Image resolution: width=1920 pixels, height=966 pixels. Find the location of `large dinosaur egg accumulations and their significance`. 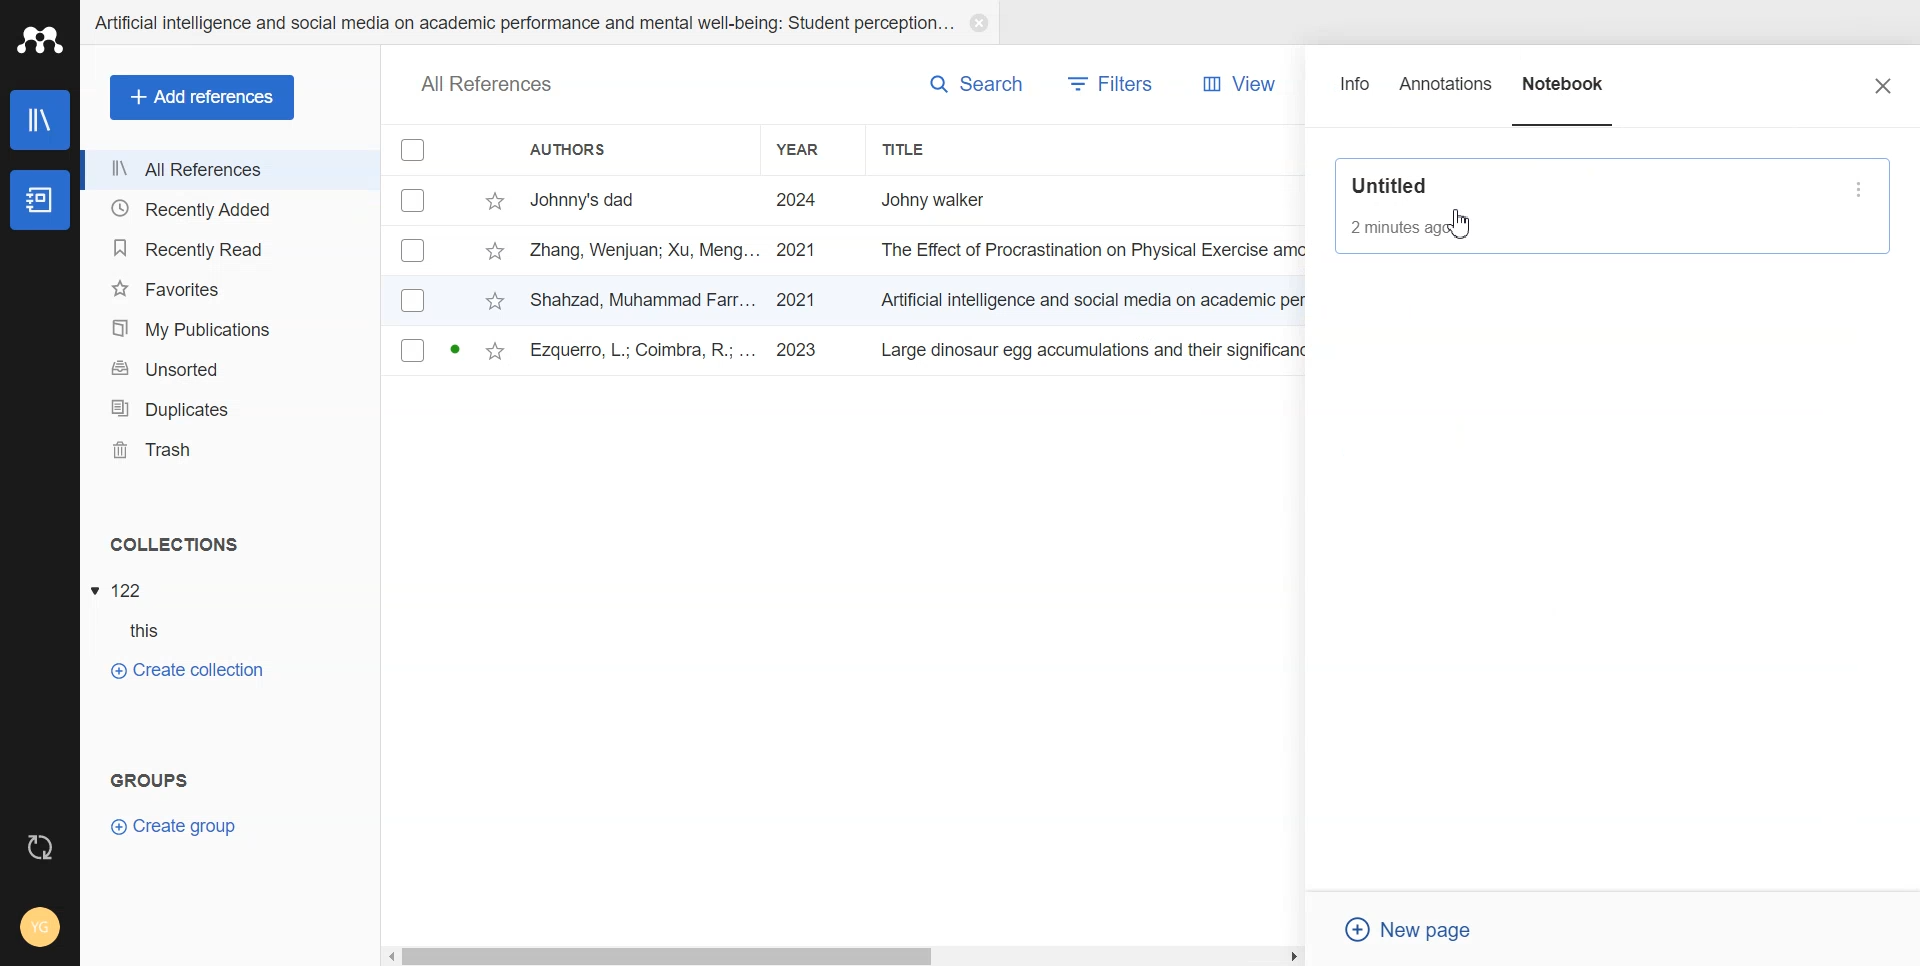

large dinosaur egg accumulations and their significance is located at coordinates (1098, 354).